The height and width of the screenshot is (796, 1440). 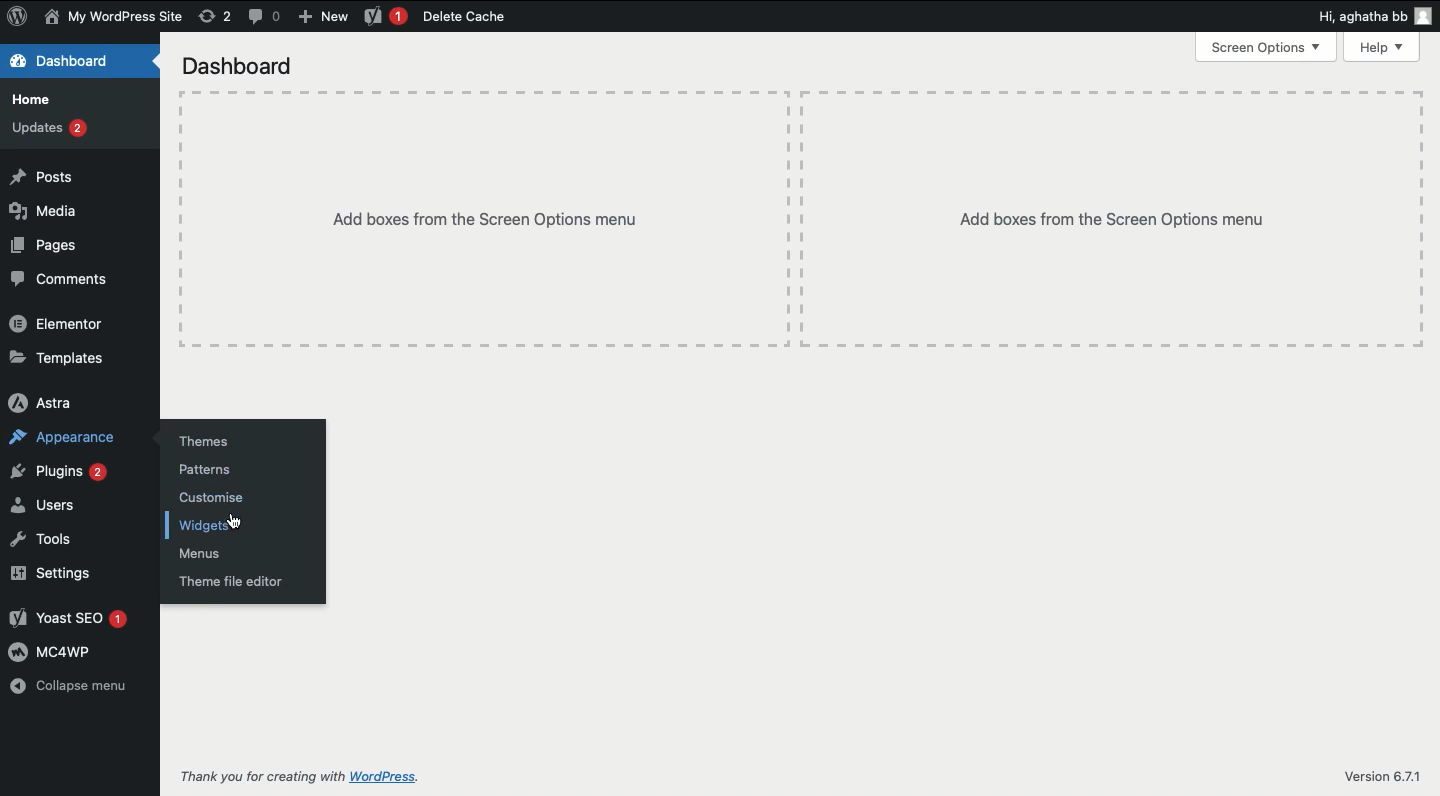 I want to click on Plugins , so click(x=63, y=472).